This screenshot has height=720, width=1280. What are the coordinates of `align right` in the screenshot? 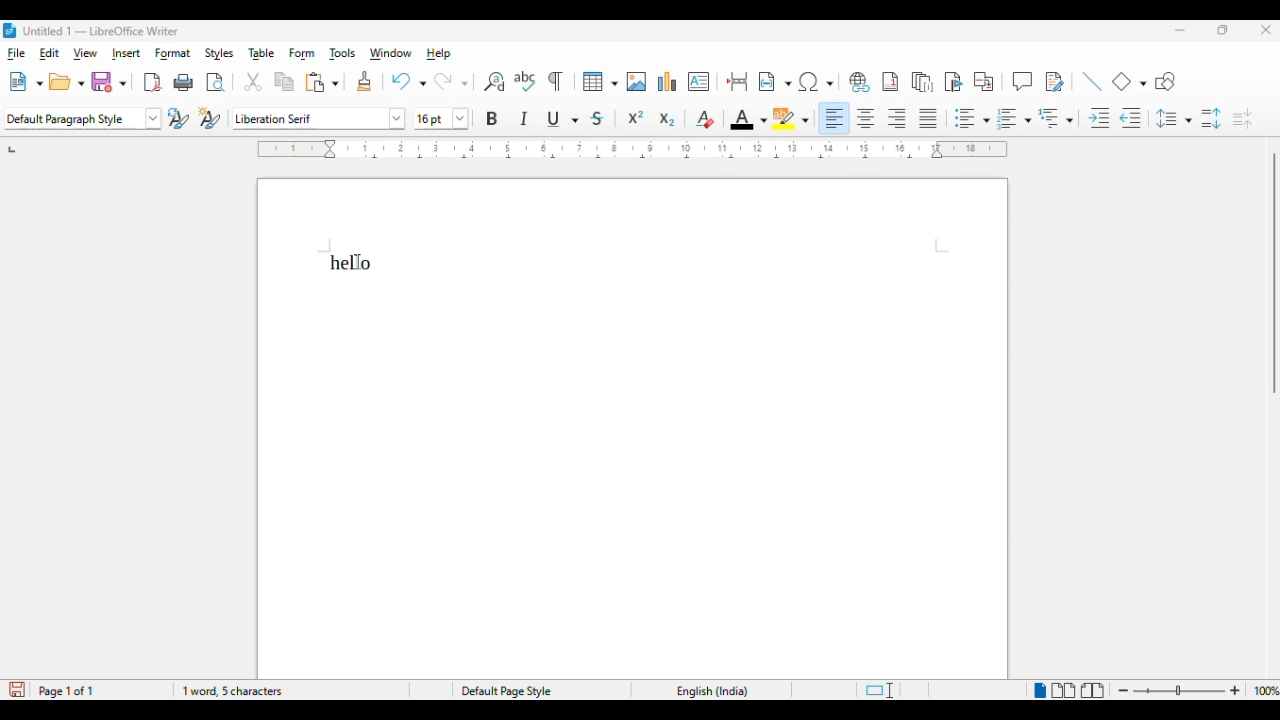 It's located at (898, 119).